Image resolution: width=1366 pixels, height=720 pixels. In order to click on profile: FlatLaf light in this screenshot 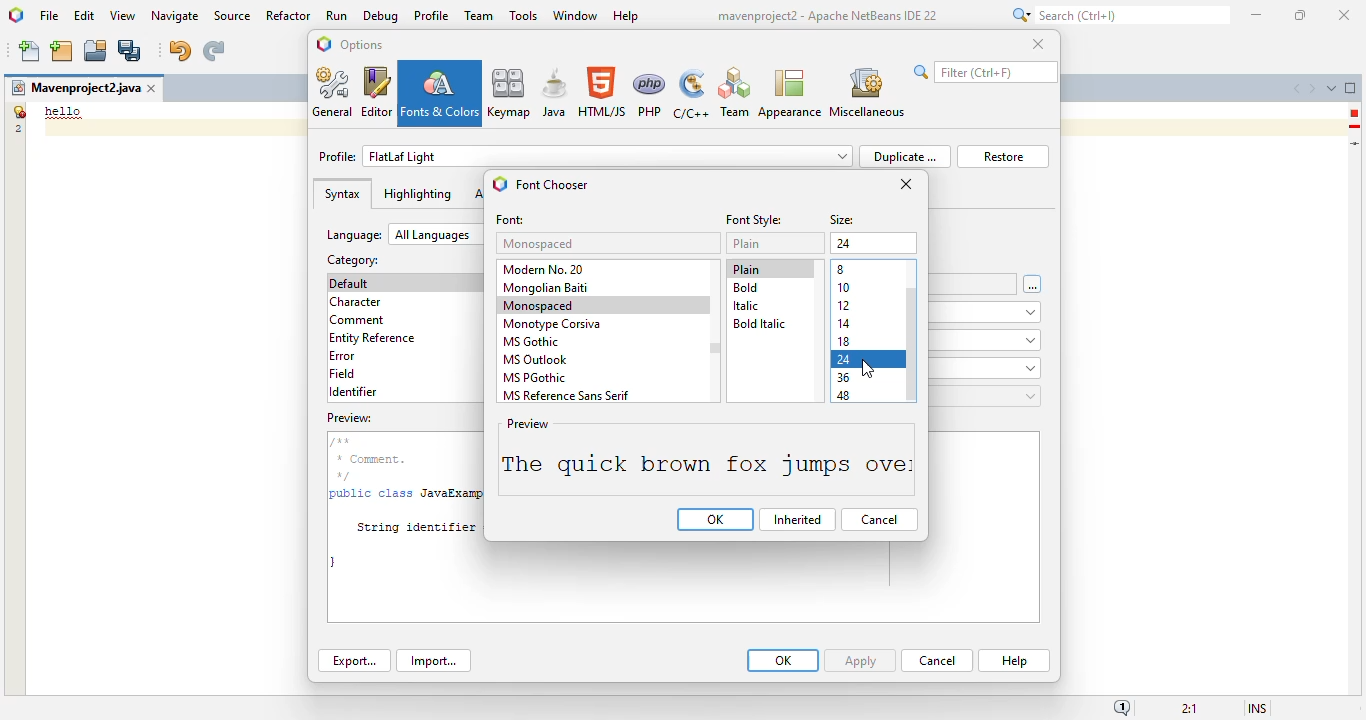, I will do `click(585, 156)`.